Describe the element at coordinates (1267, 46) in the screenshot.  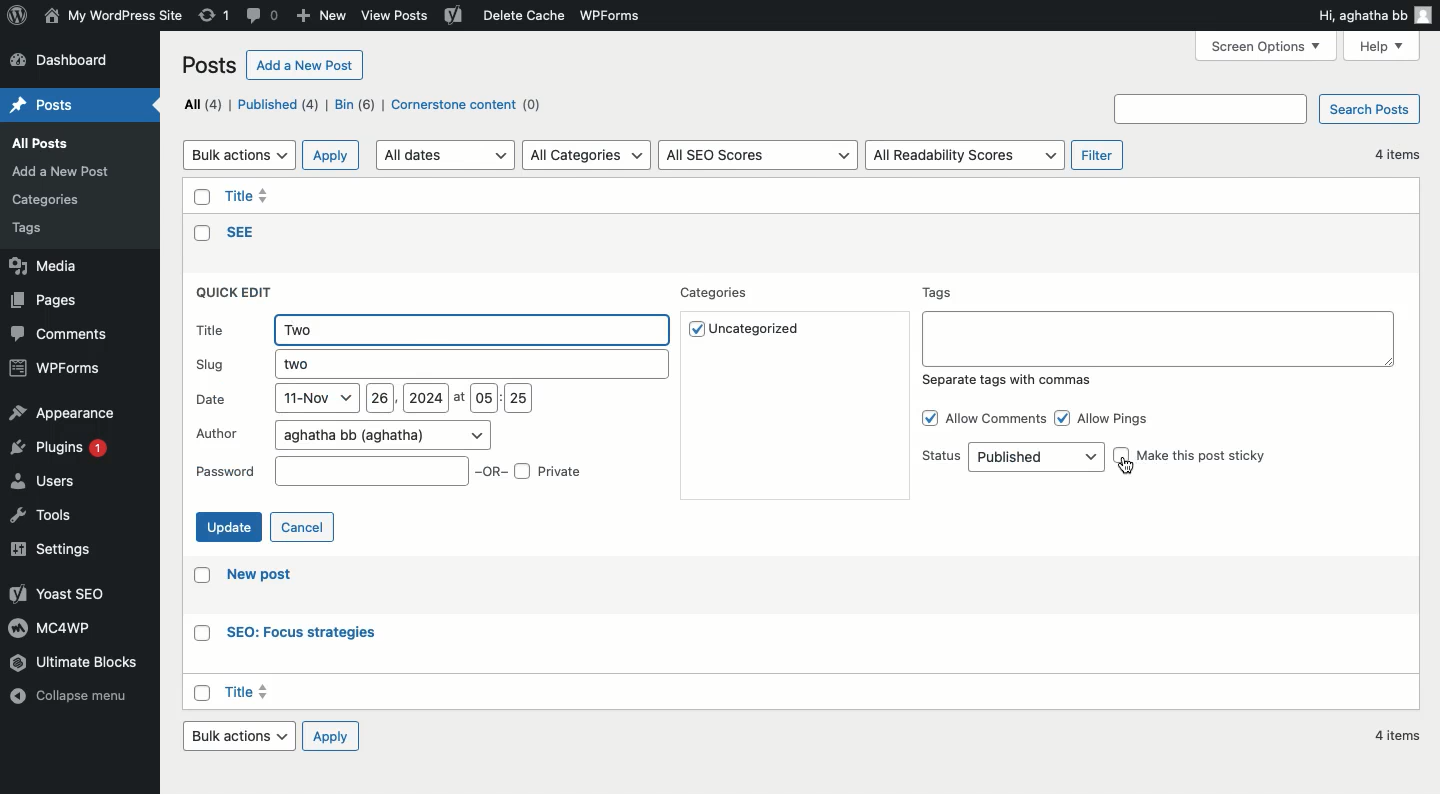
I see `Screen options` at that location.